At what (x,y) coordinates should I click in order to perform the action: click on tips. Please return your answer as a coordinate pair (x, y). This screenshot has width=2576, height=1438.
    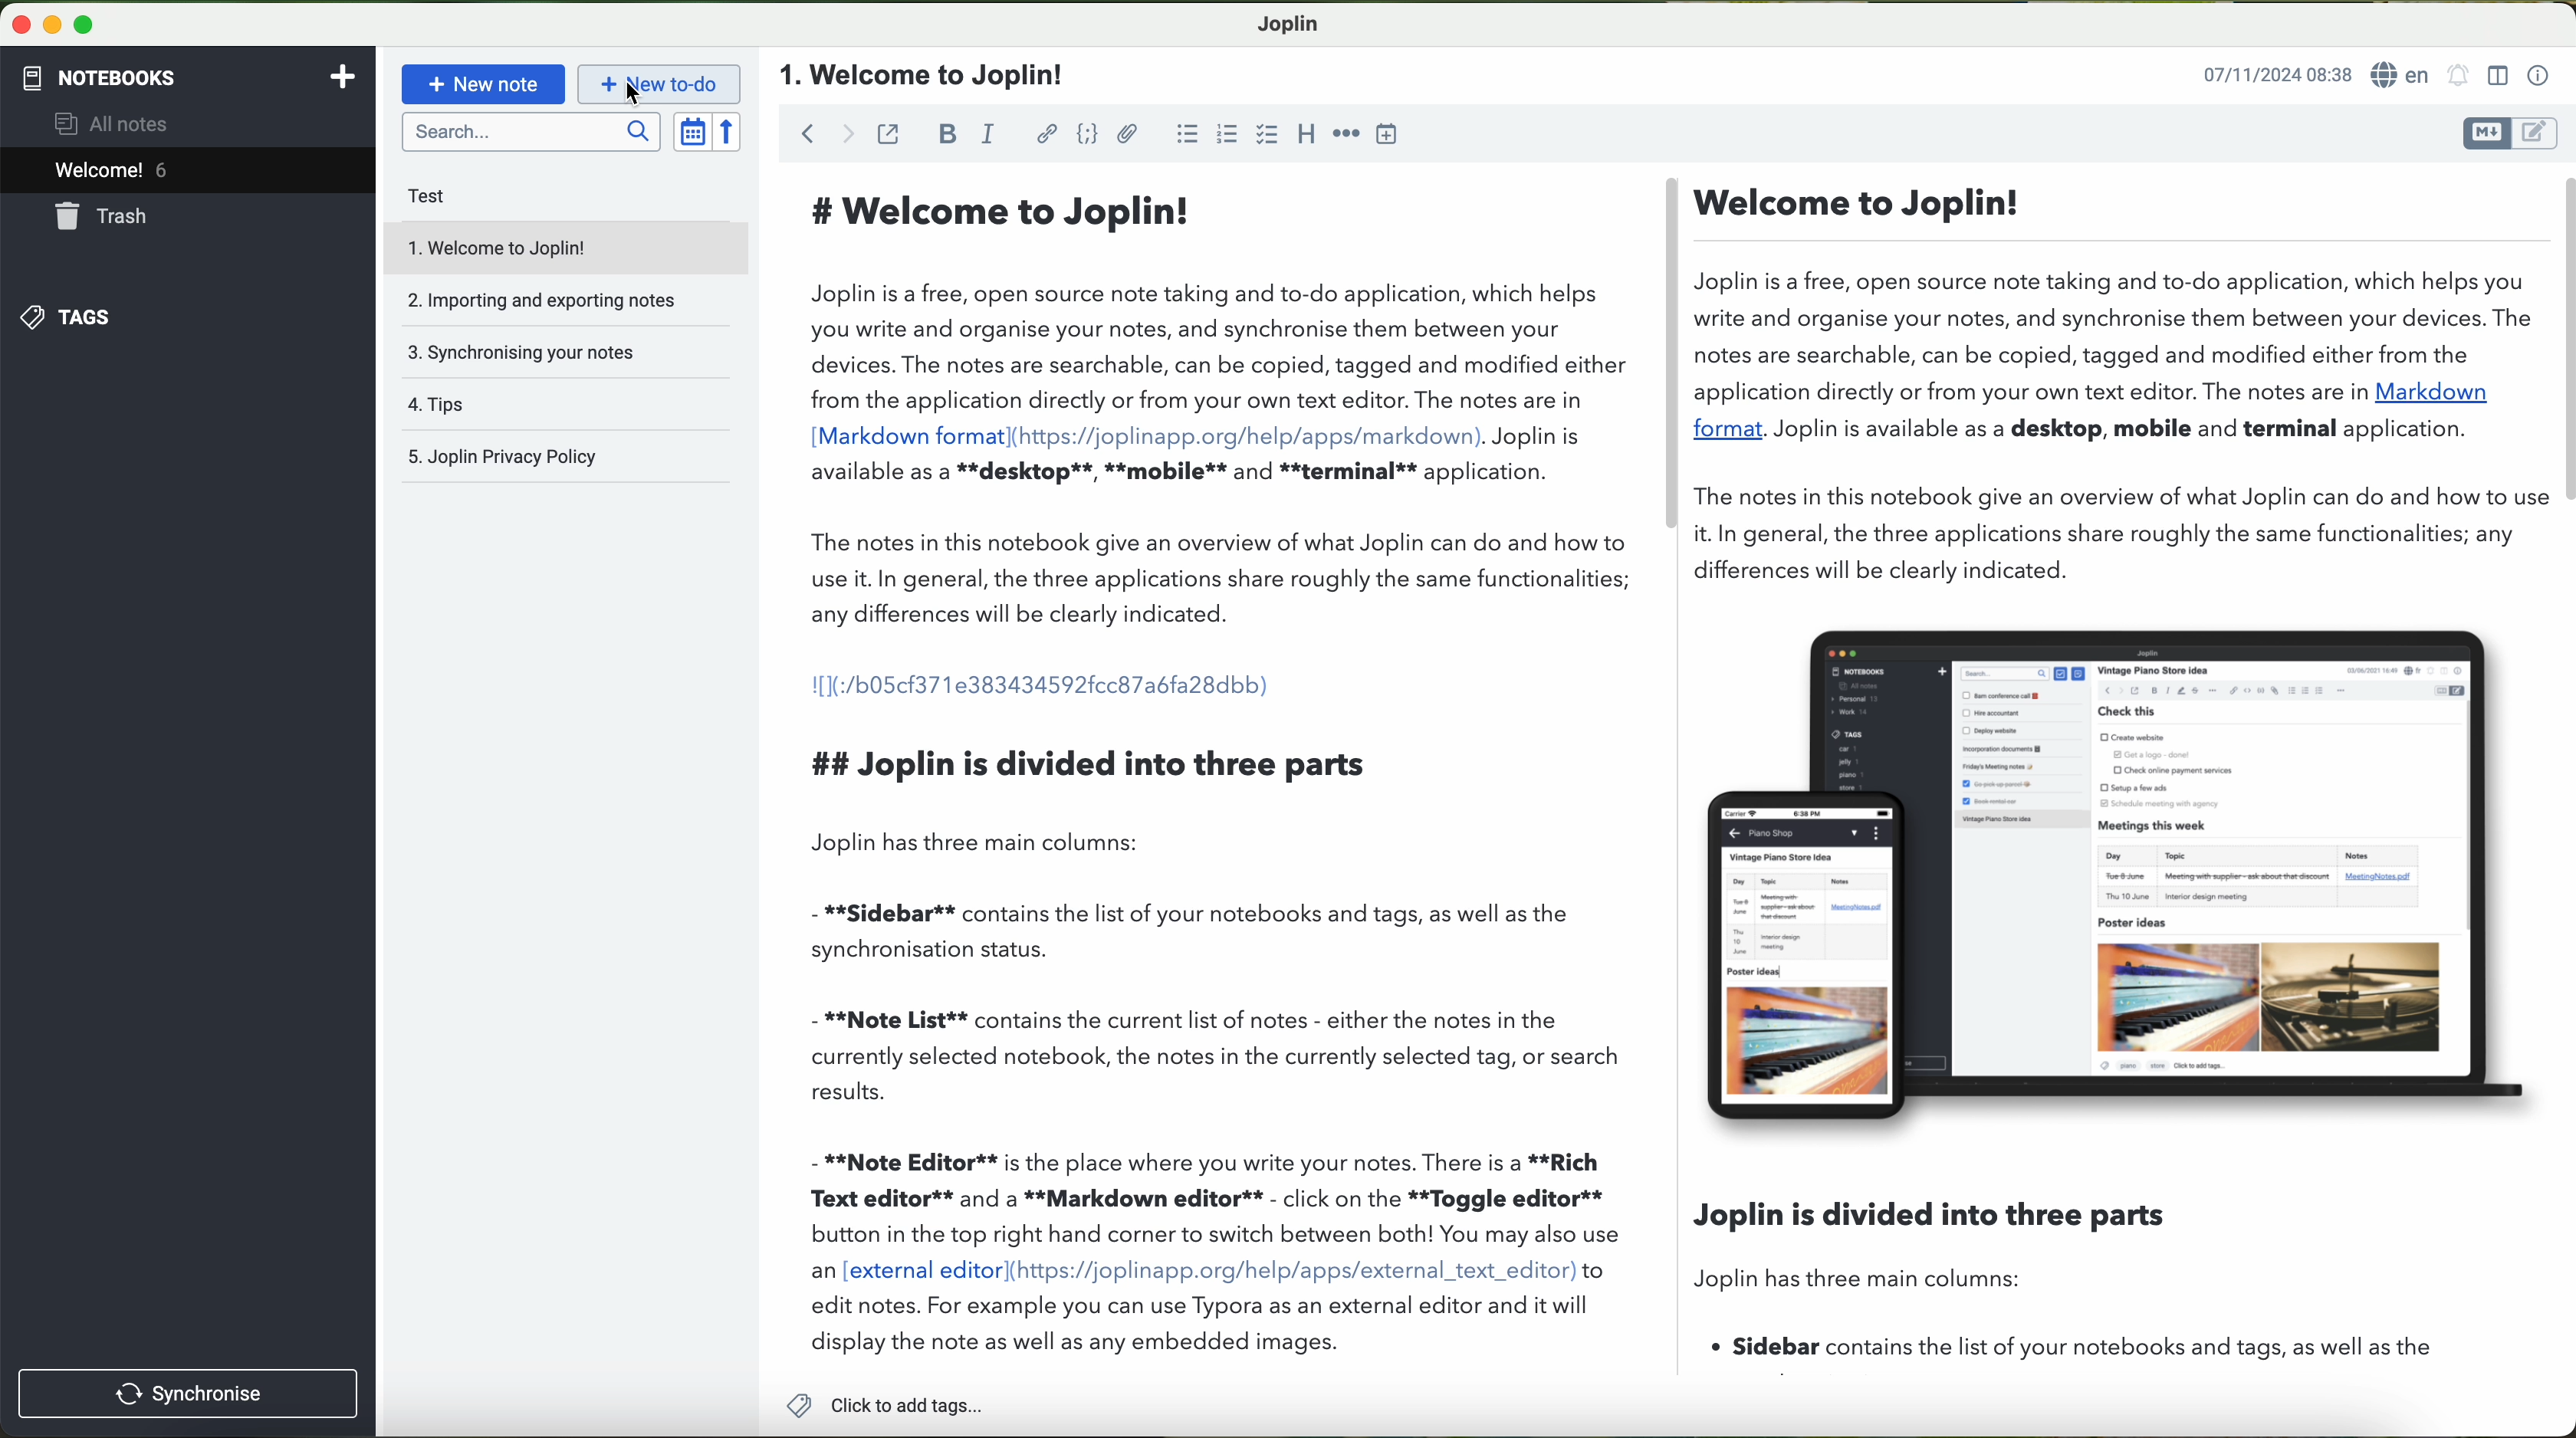
    Looking at the image, I should click on (476, 406).